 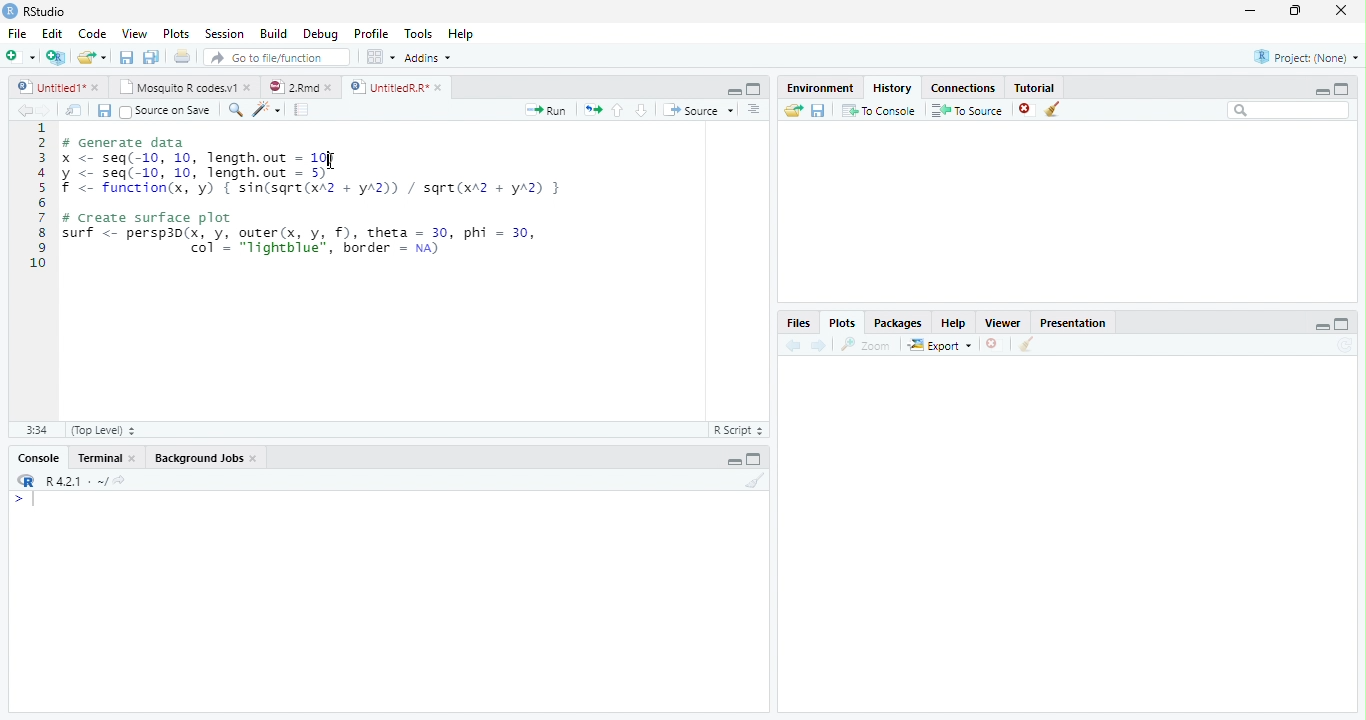 What do you see at coordinates (248, 87) in the screenshot?
I see `close` at bounding box center [248, 87].